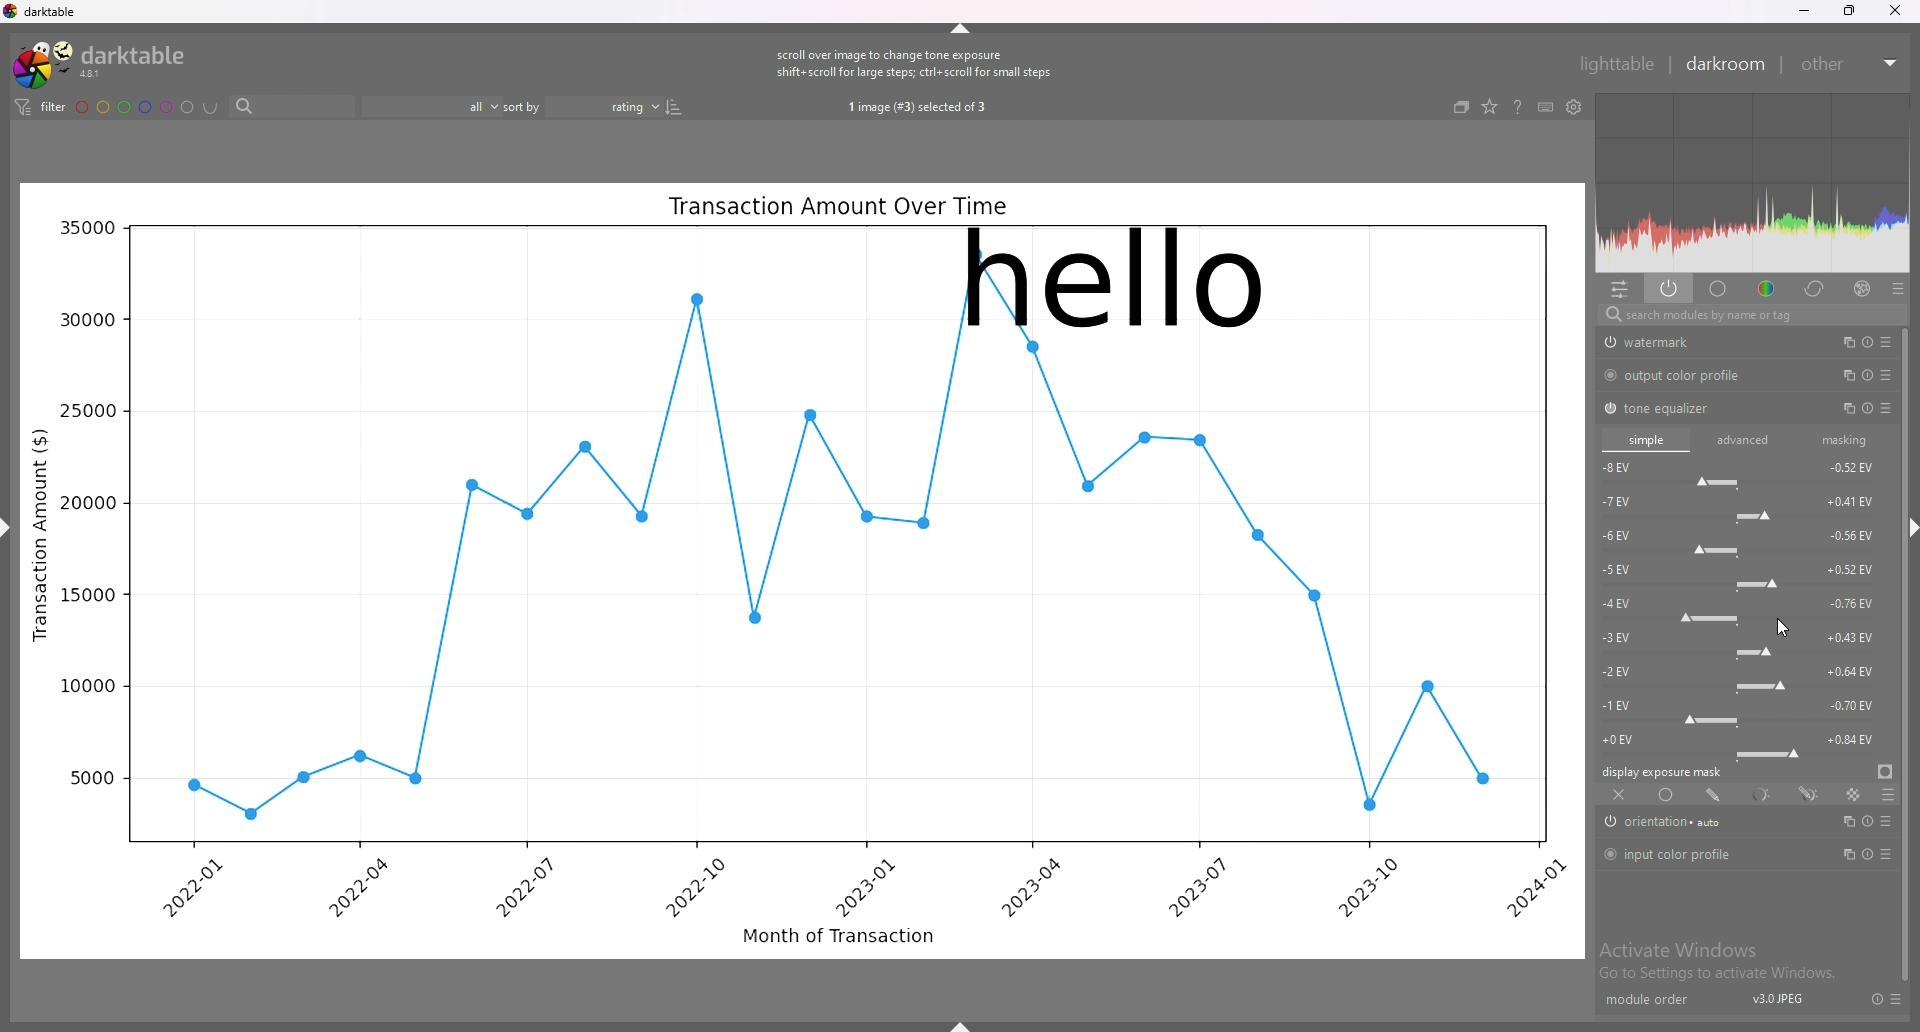 This screenshot has height=1032, width=1920. Describe the element at coordinates (1804, 11) in the screenshot. I see `minimize` at that location.